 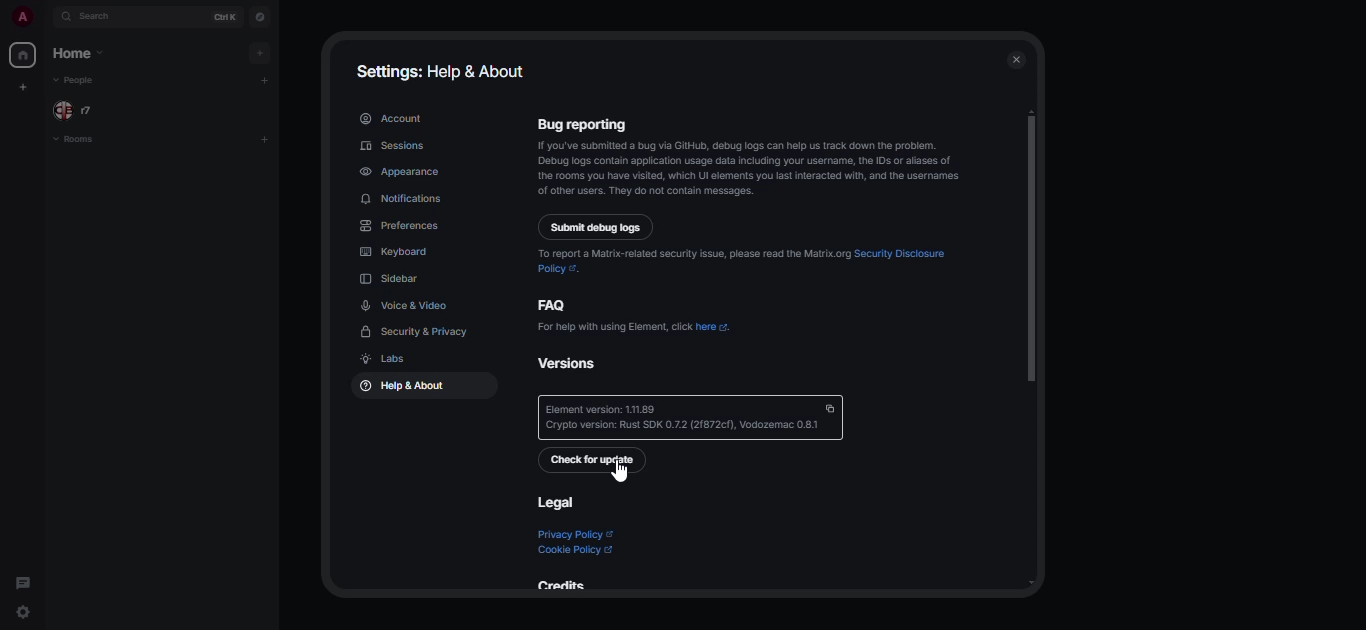 What do you see at coordinates (264, 81) in the screenshot?
I see `add` at bounding box center [264, 81].